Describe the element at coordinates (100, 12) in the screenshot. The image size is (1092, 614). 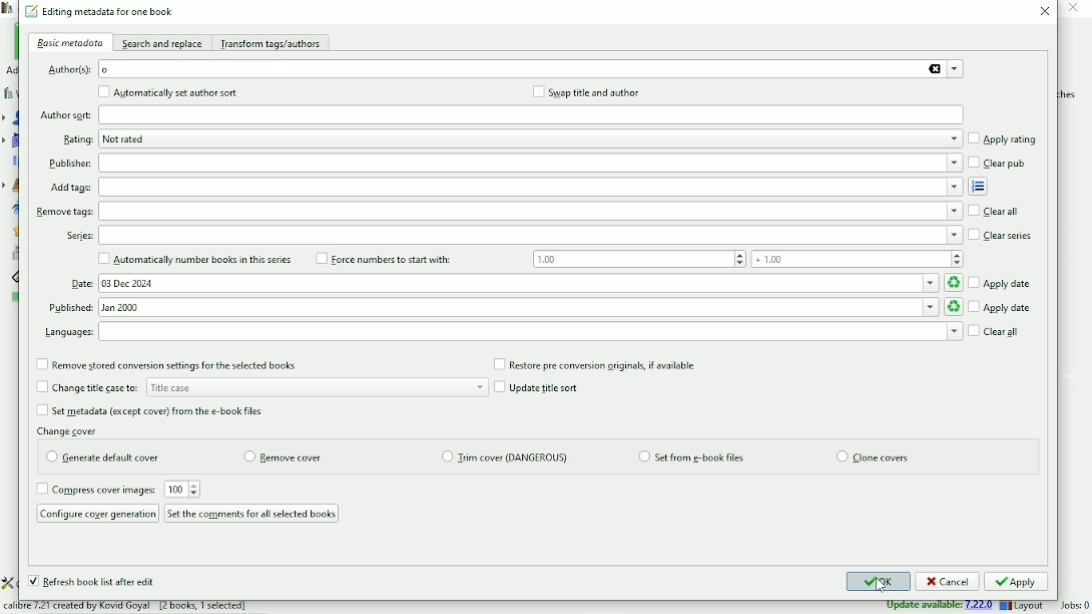
I see `Edit metadata for one book` at that location.